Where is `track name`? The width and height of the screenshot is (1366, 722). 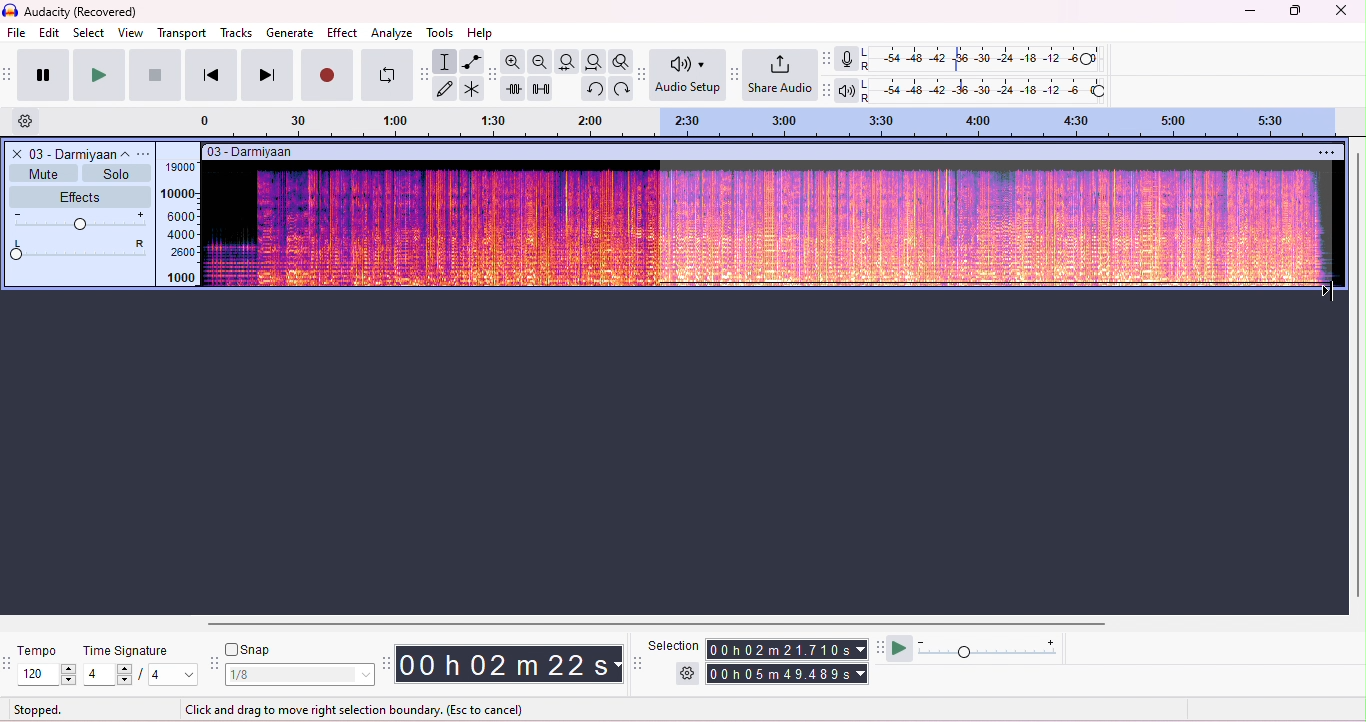 track name is located at coordinates (82, 153).